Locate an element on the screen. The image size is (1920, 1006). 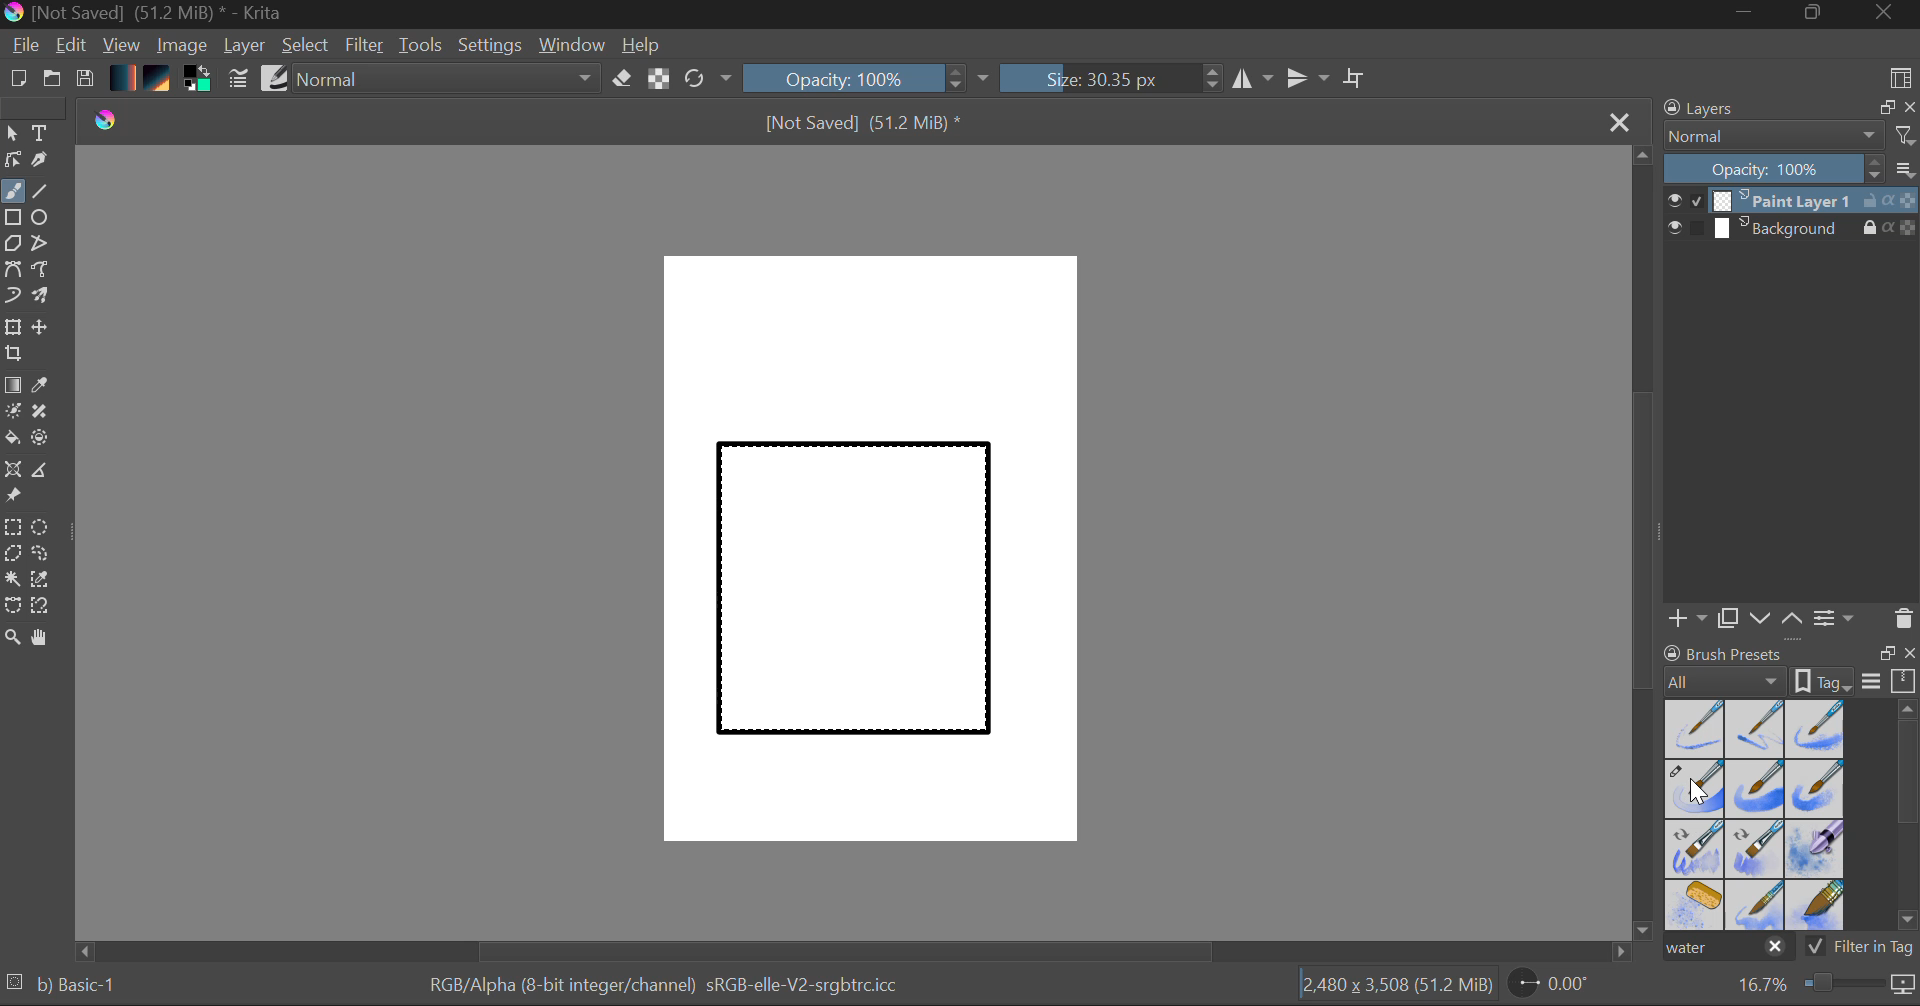
Move Layer Up is located at coordinates (1793, 617).